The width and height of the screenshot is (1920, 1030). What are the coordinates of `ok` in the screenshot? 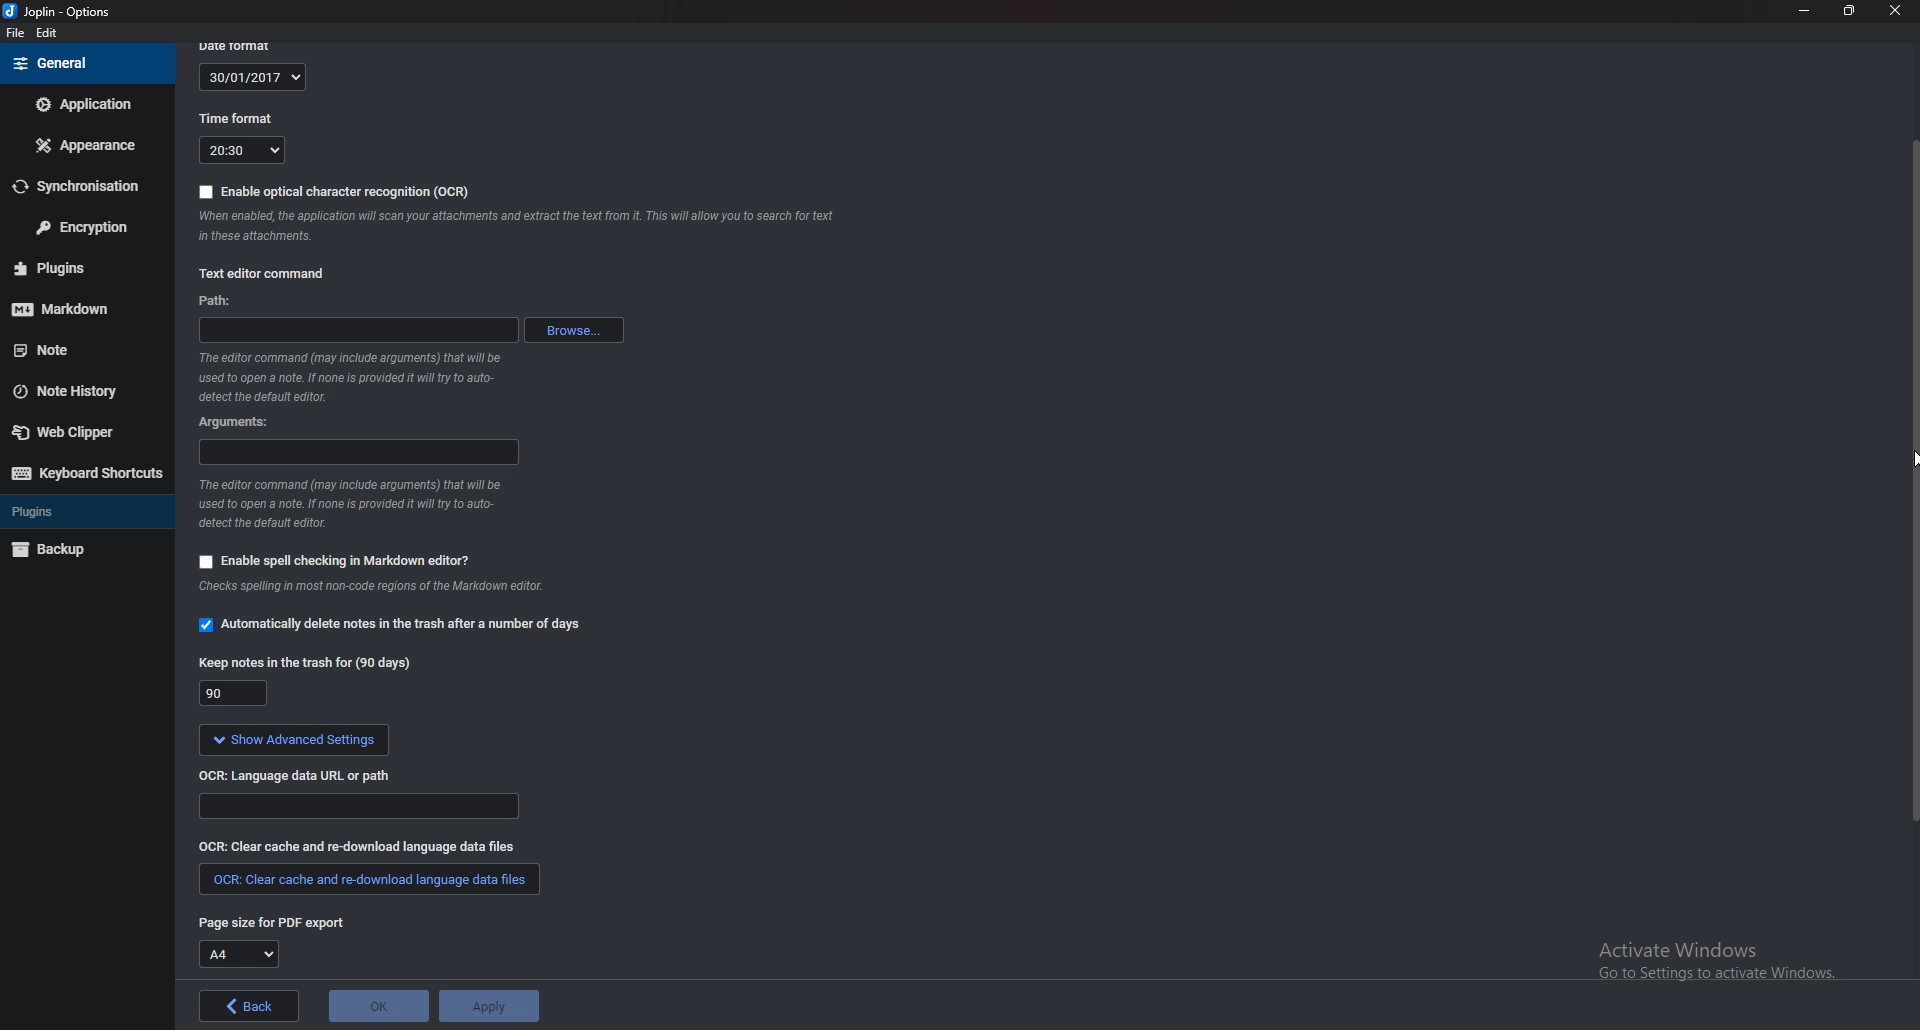 It's located at (379, 1007).